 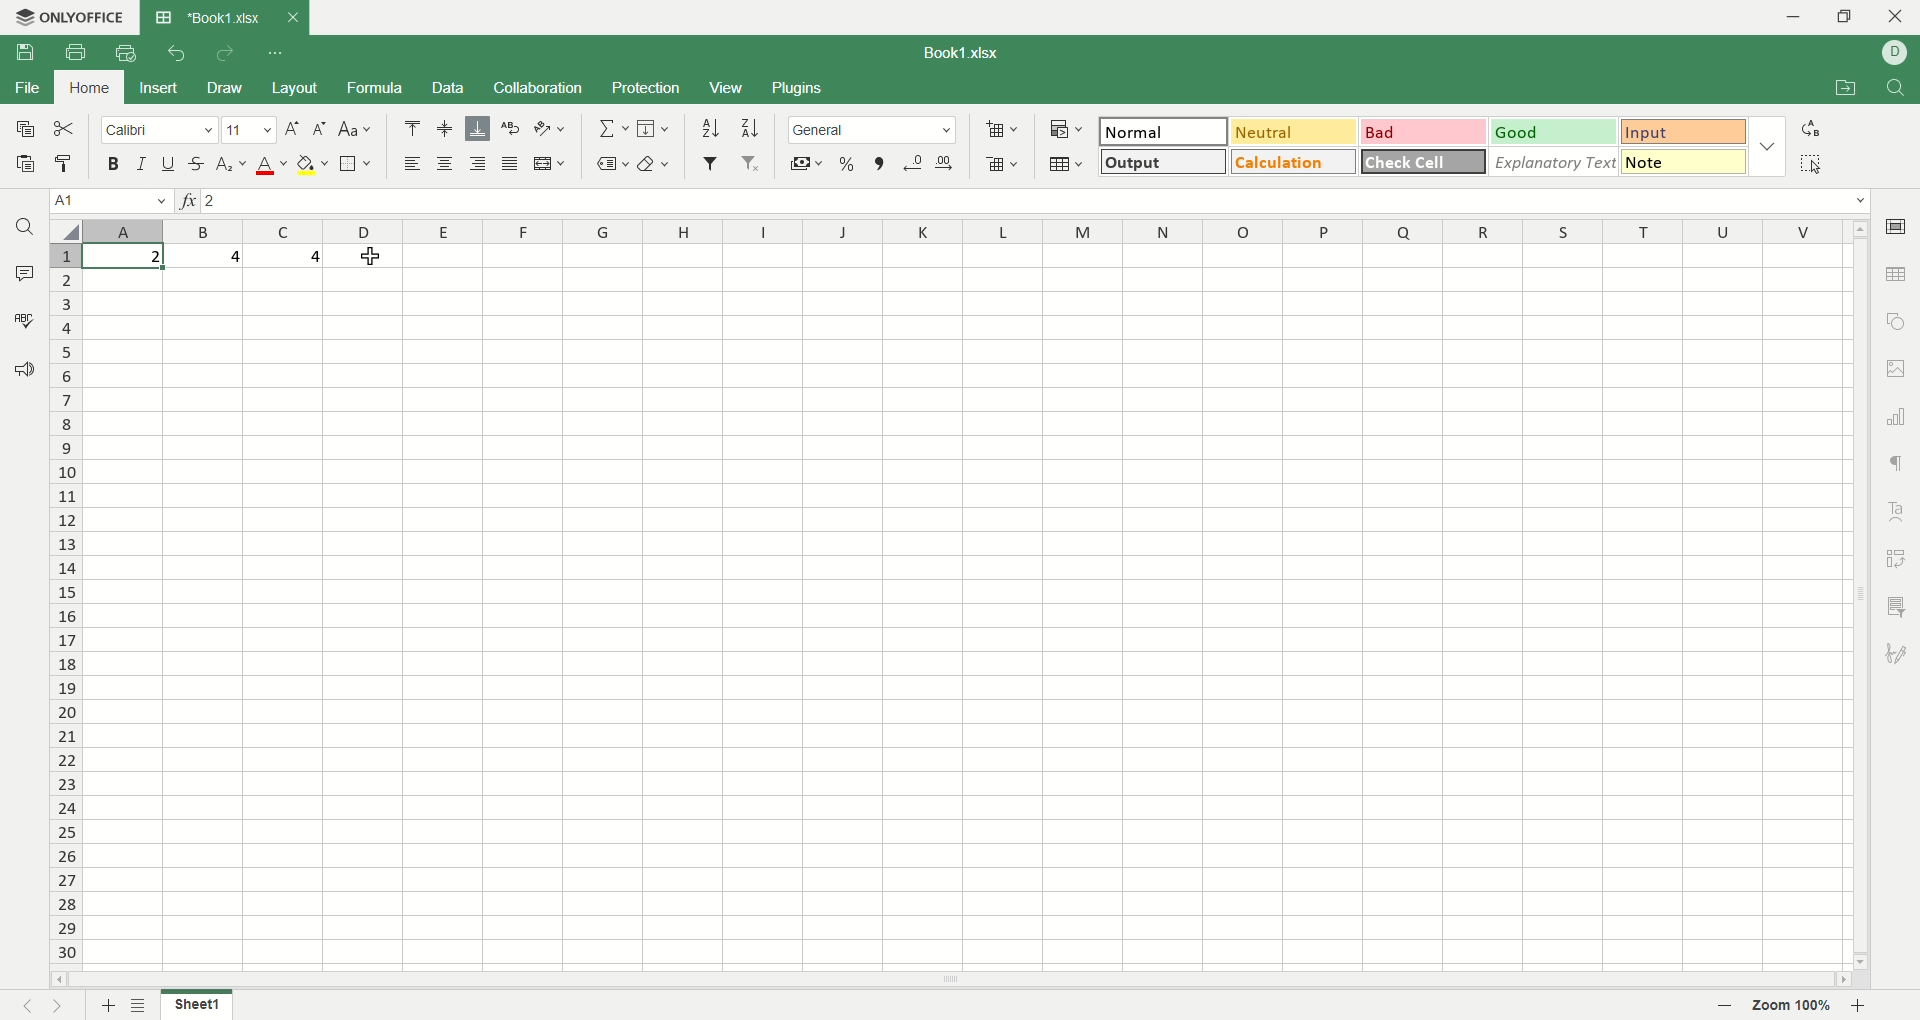 What do you see at coordinates (67, 163) in the screenshot?
I see `copy style` at bounding box center [67, 163].